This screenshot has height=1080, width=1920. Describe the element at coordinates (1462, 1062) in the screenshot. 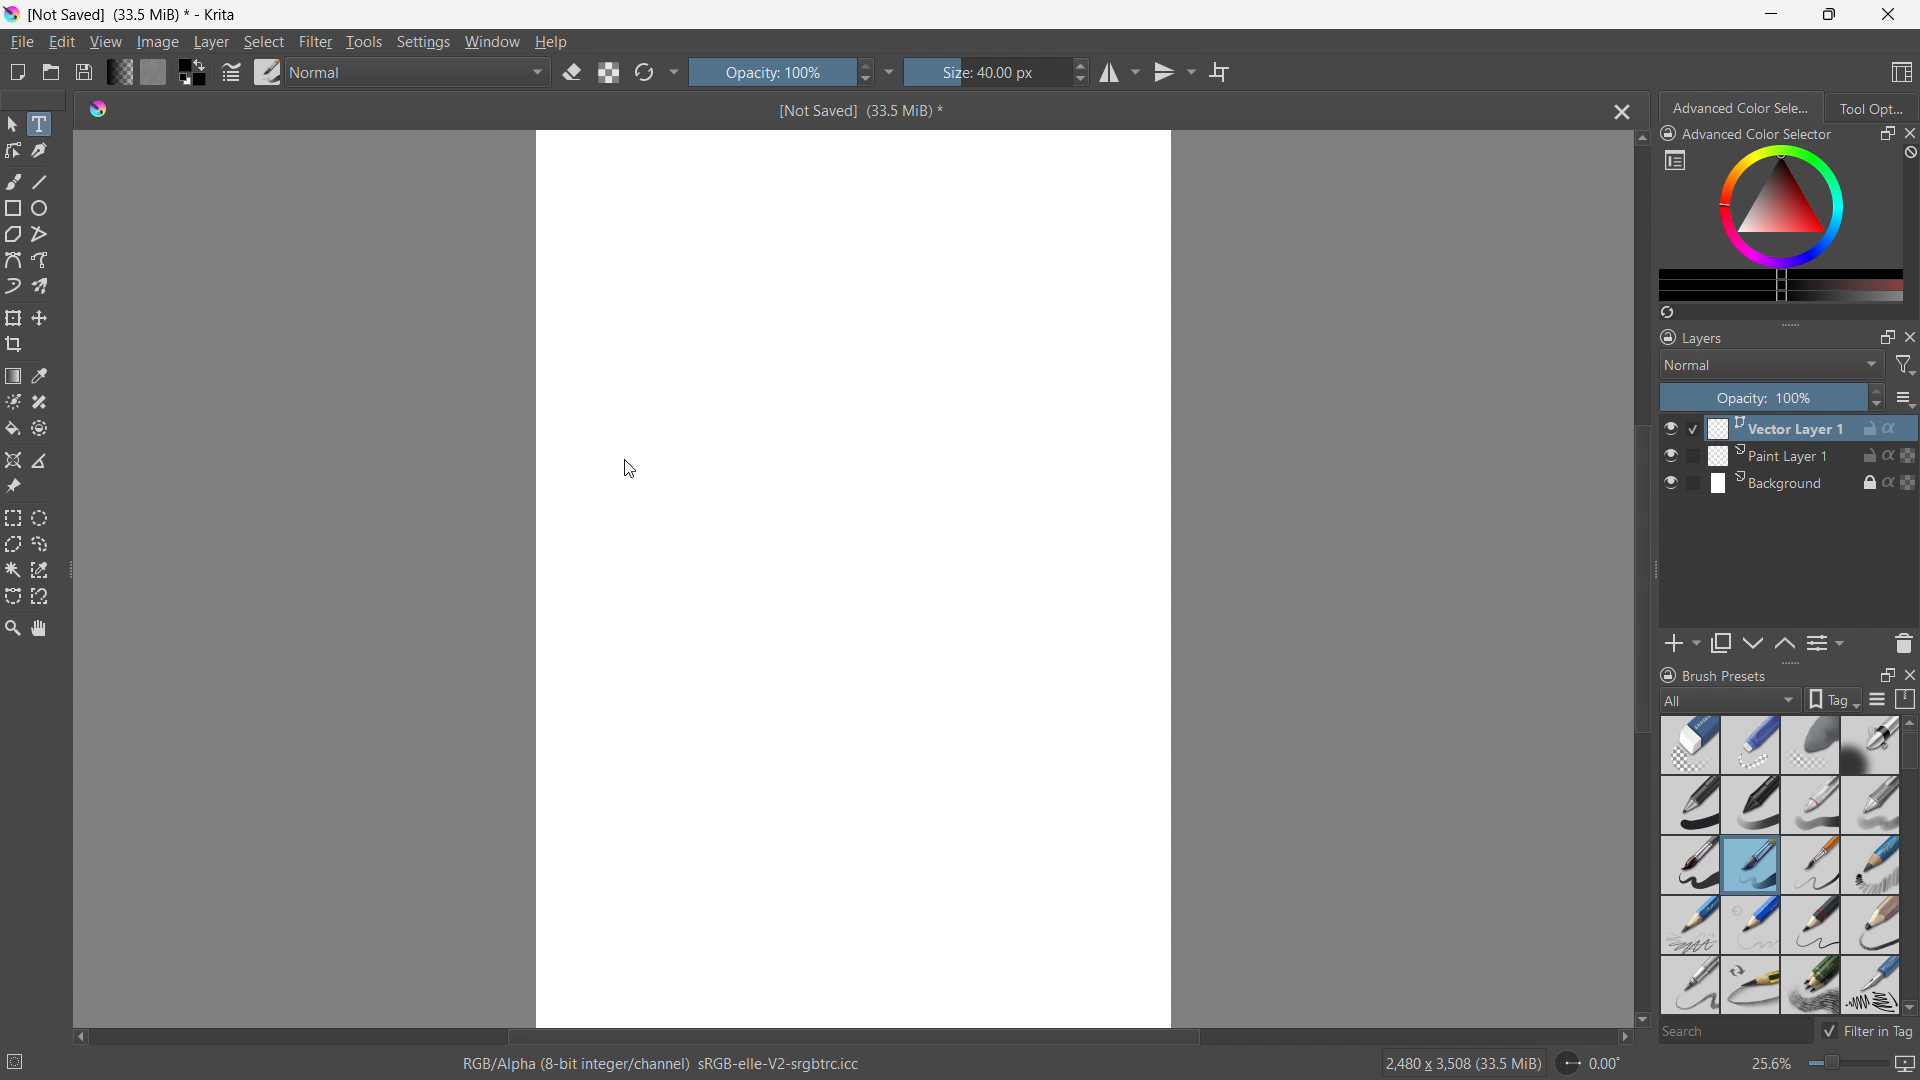

I see `2480 X 3508 (33.5 MiB)` at that location.